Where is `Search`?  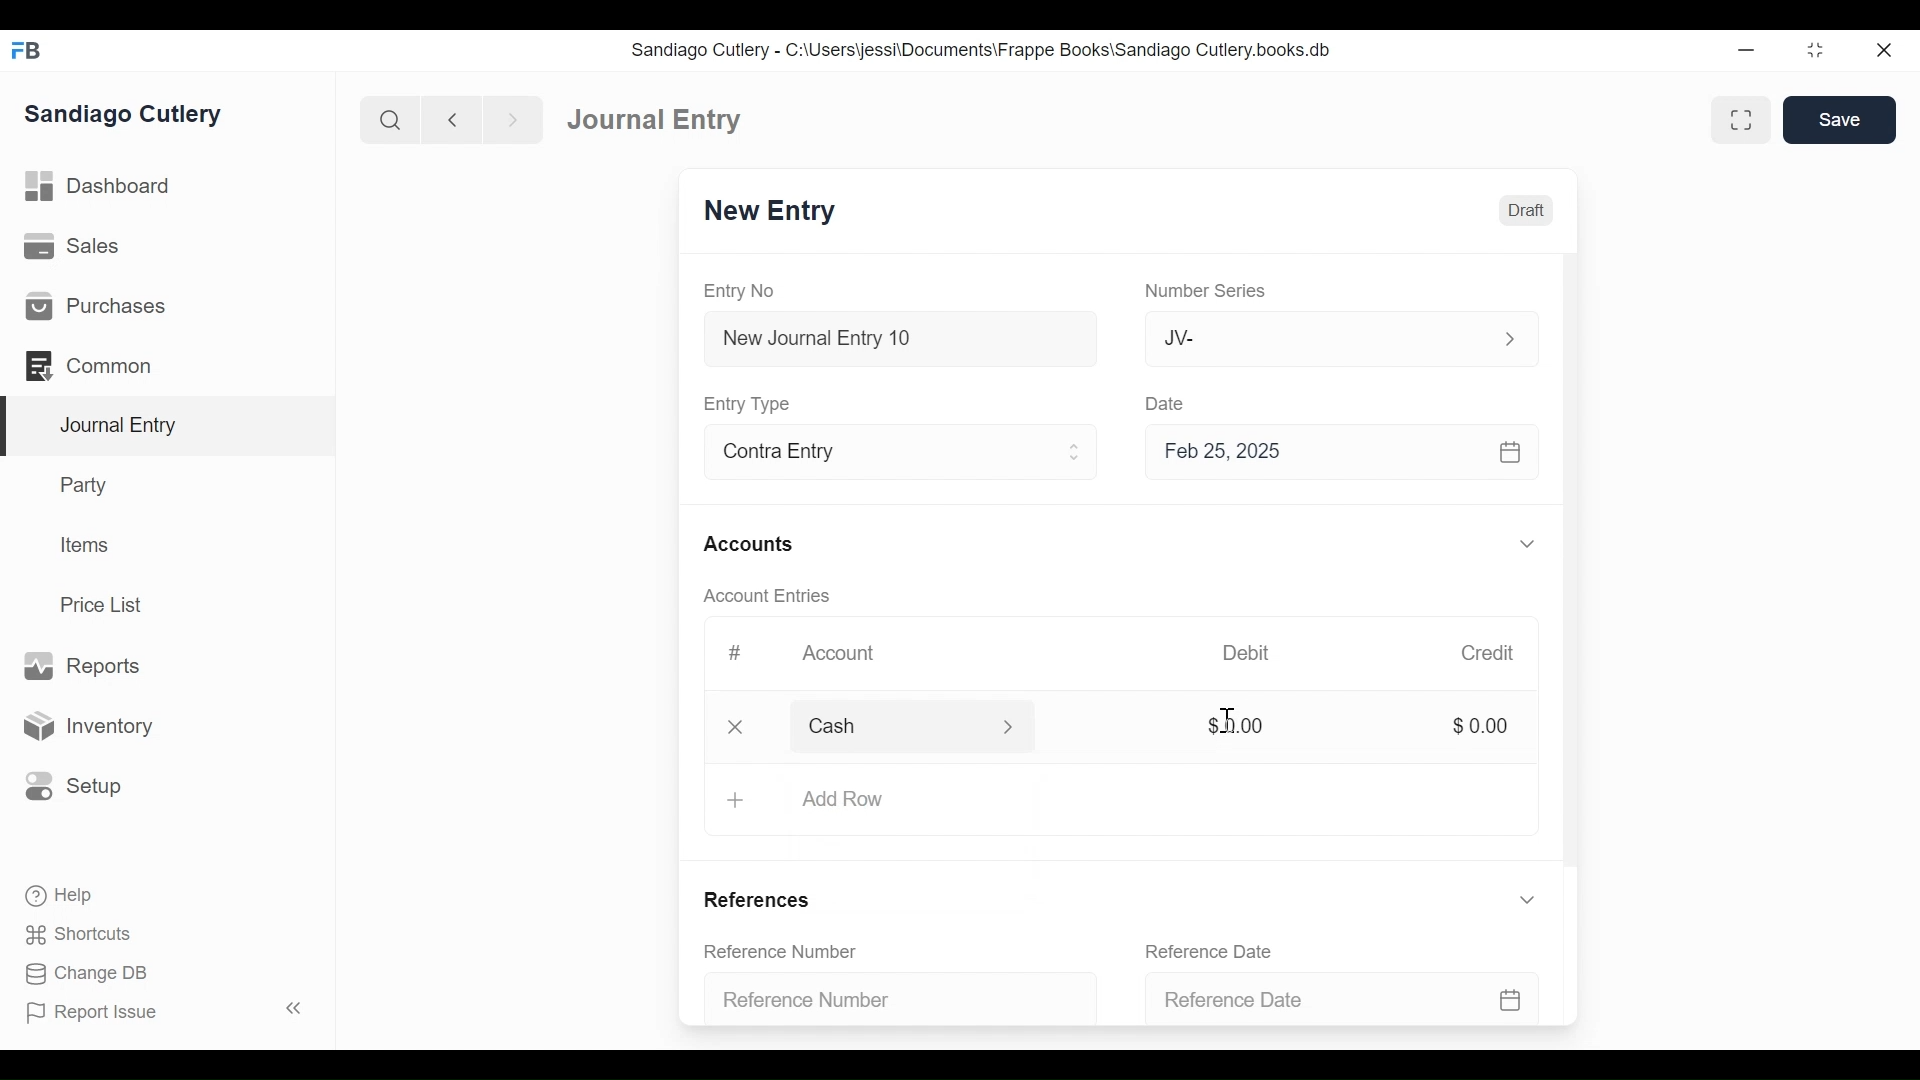
Search is located at coordinates (391, 119).